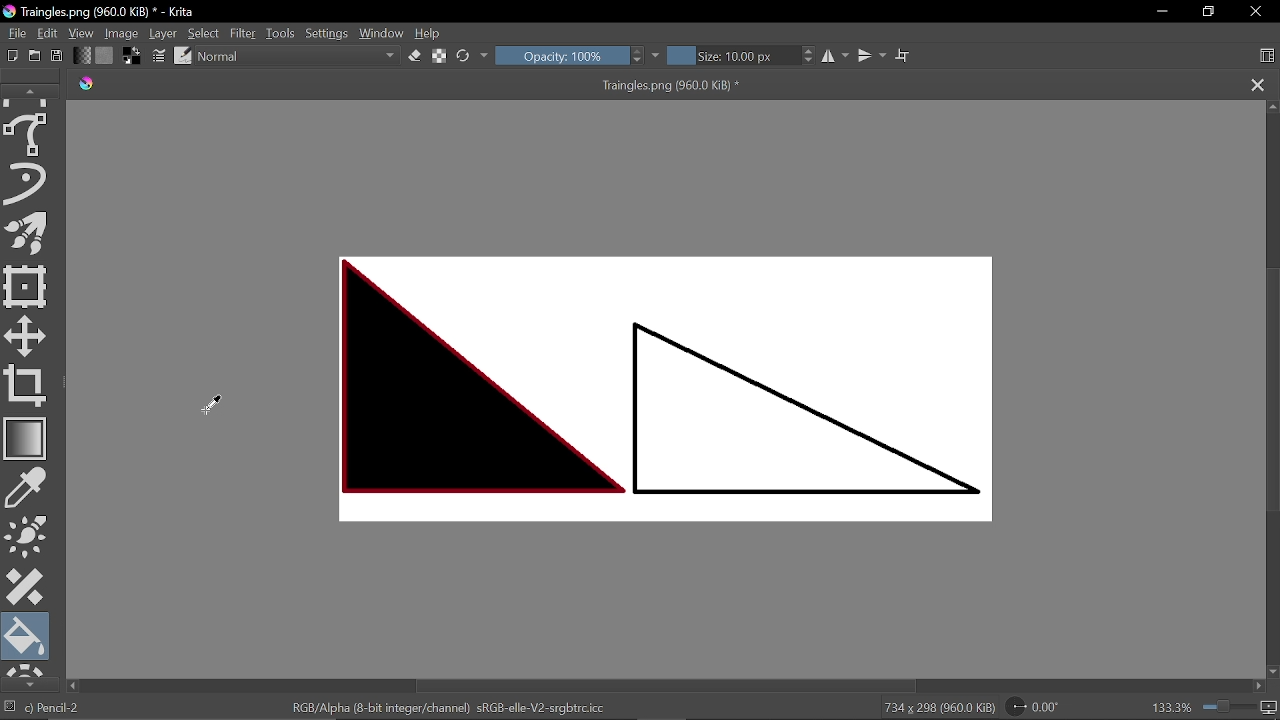 The width and height of the screenshot is (1280, 720). What do you see at coordinates (83, 55) in the screenshot?
I see `Fill gradient` at bounding box center [83, 55].